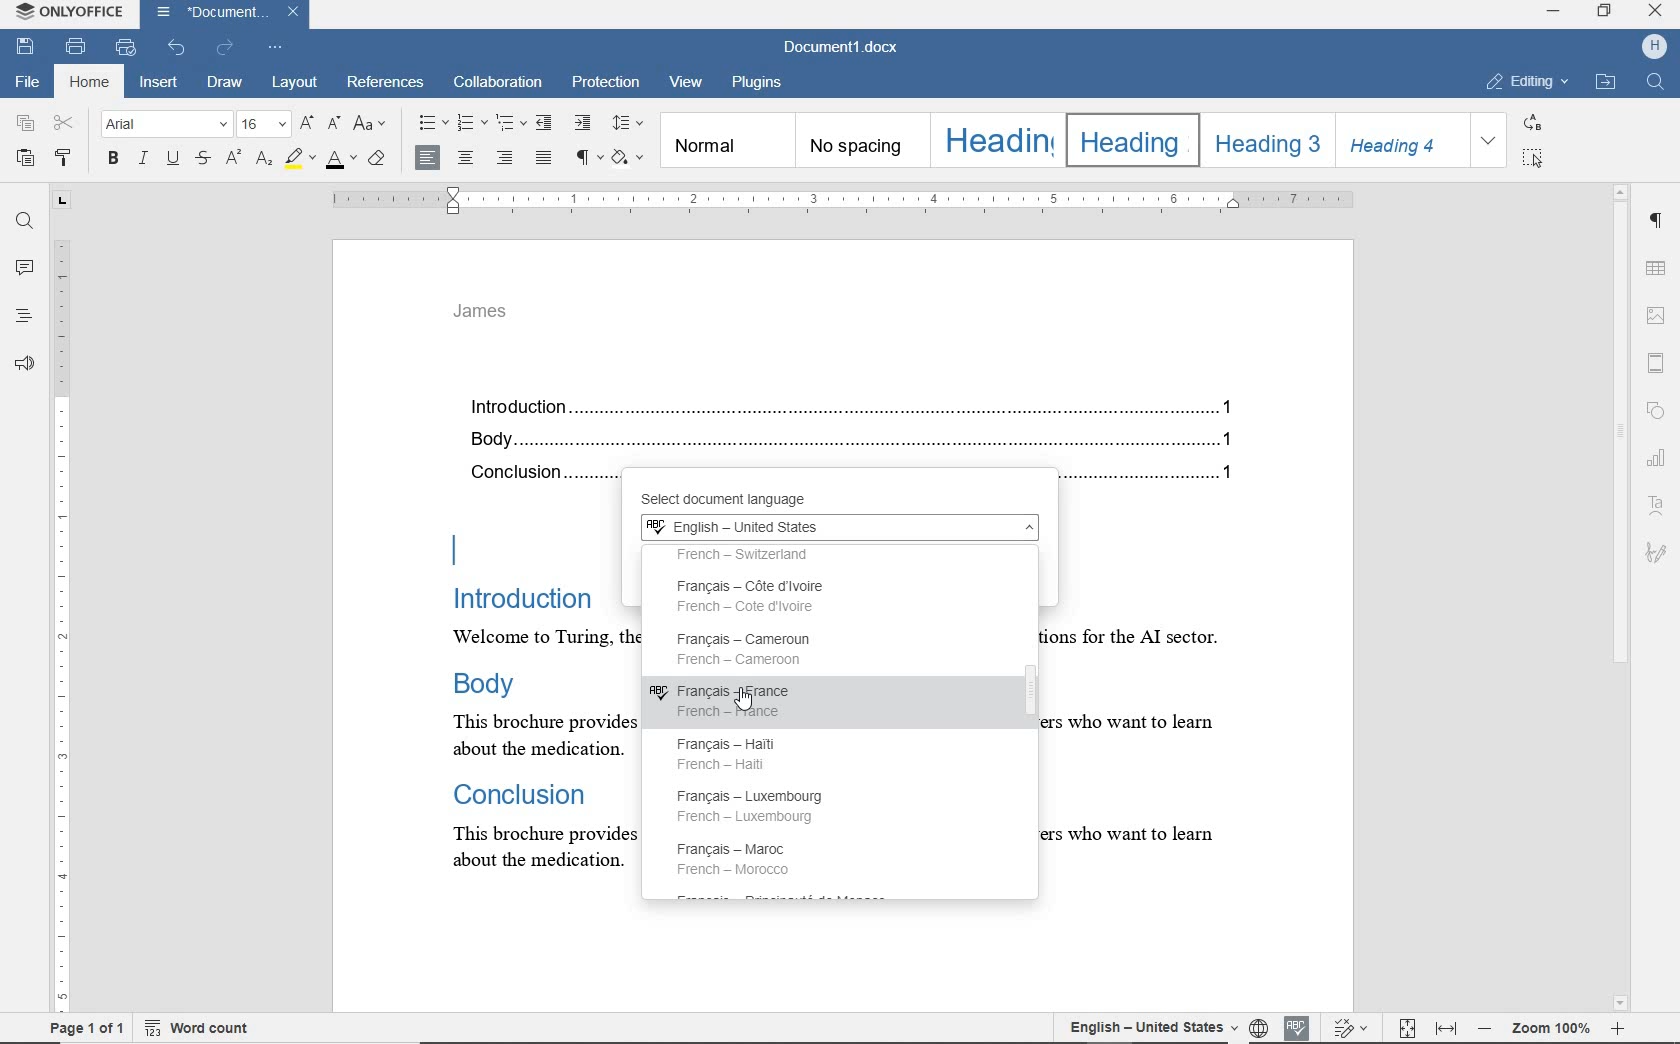  Describe the element at coordinates (465, 159) in the screenshot. I see `align center` at that location.